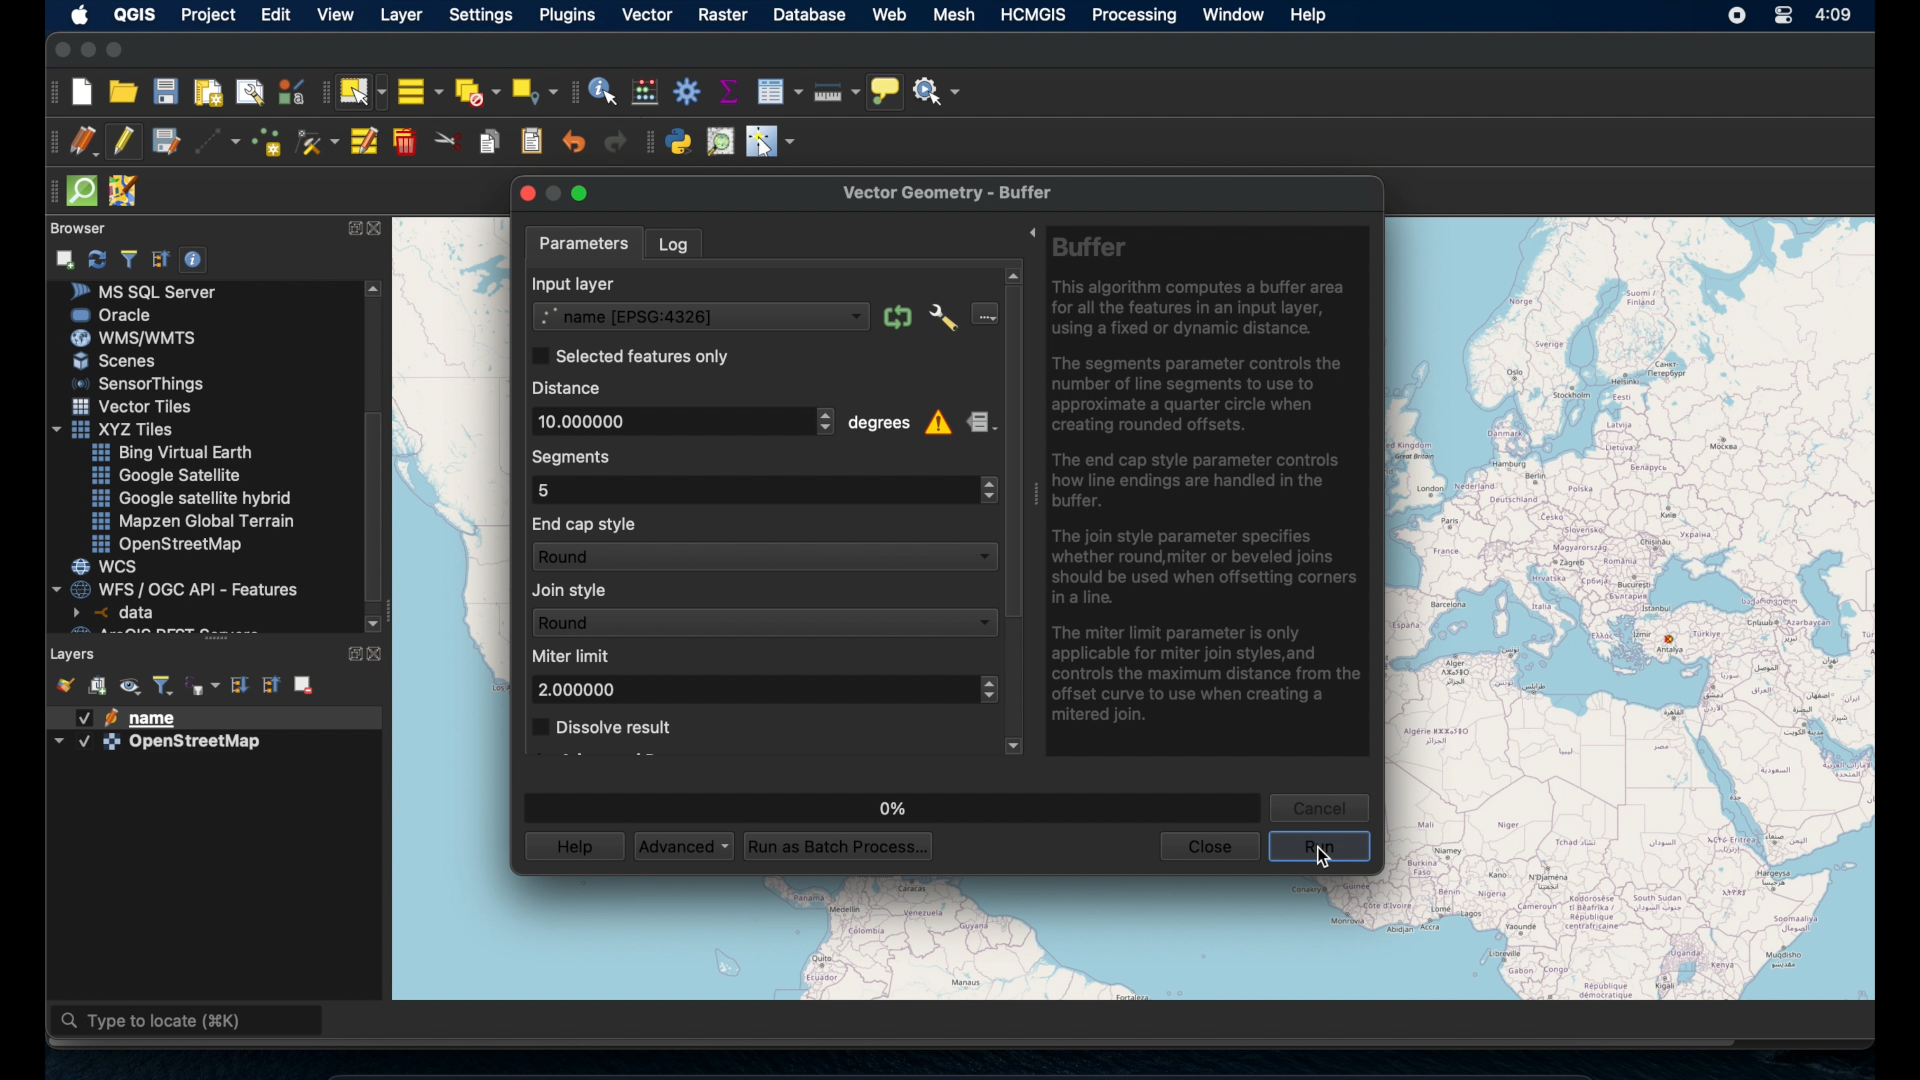 The image size is (1920, 1080). Describe the element at coordinates (940, 425) in the screenshot. I see `info` at that location.